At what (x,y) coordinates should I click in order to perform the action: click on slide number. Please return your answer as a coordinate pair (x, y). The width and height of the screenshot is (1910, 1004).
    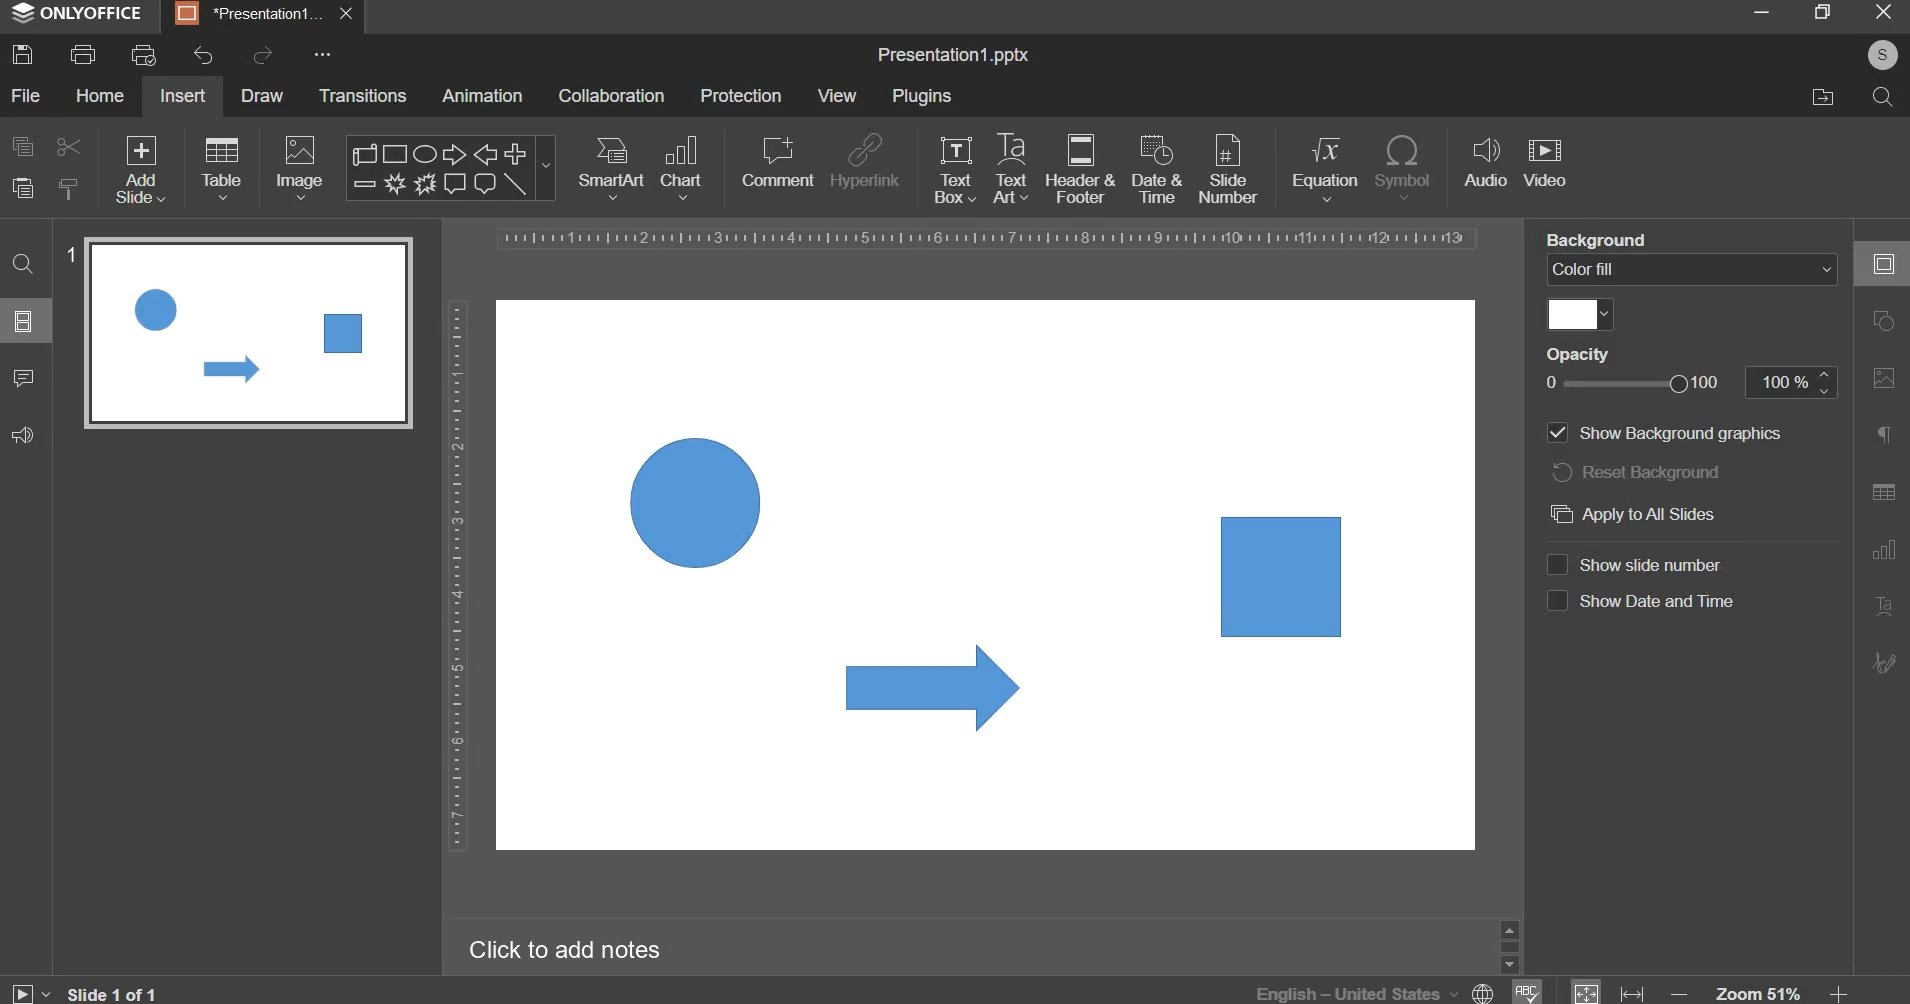
    Looking at the image, I should click on (69, 255).